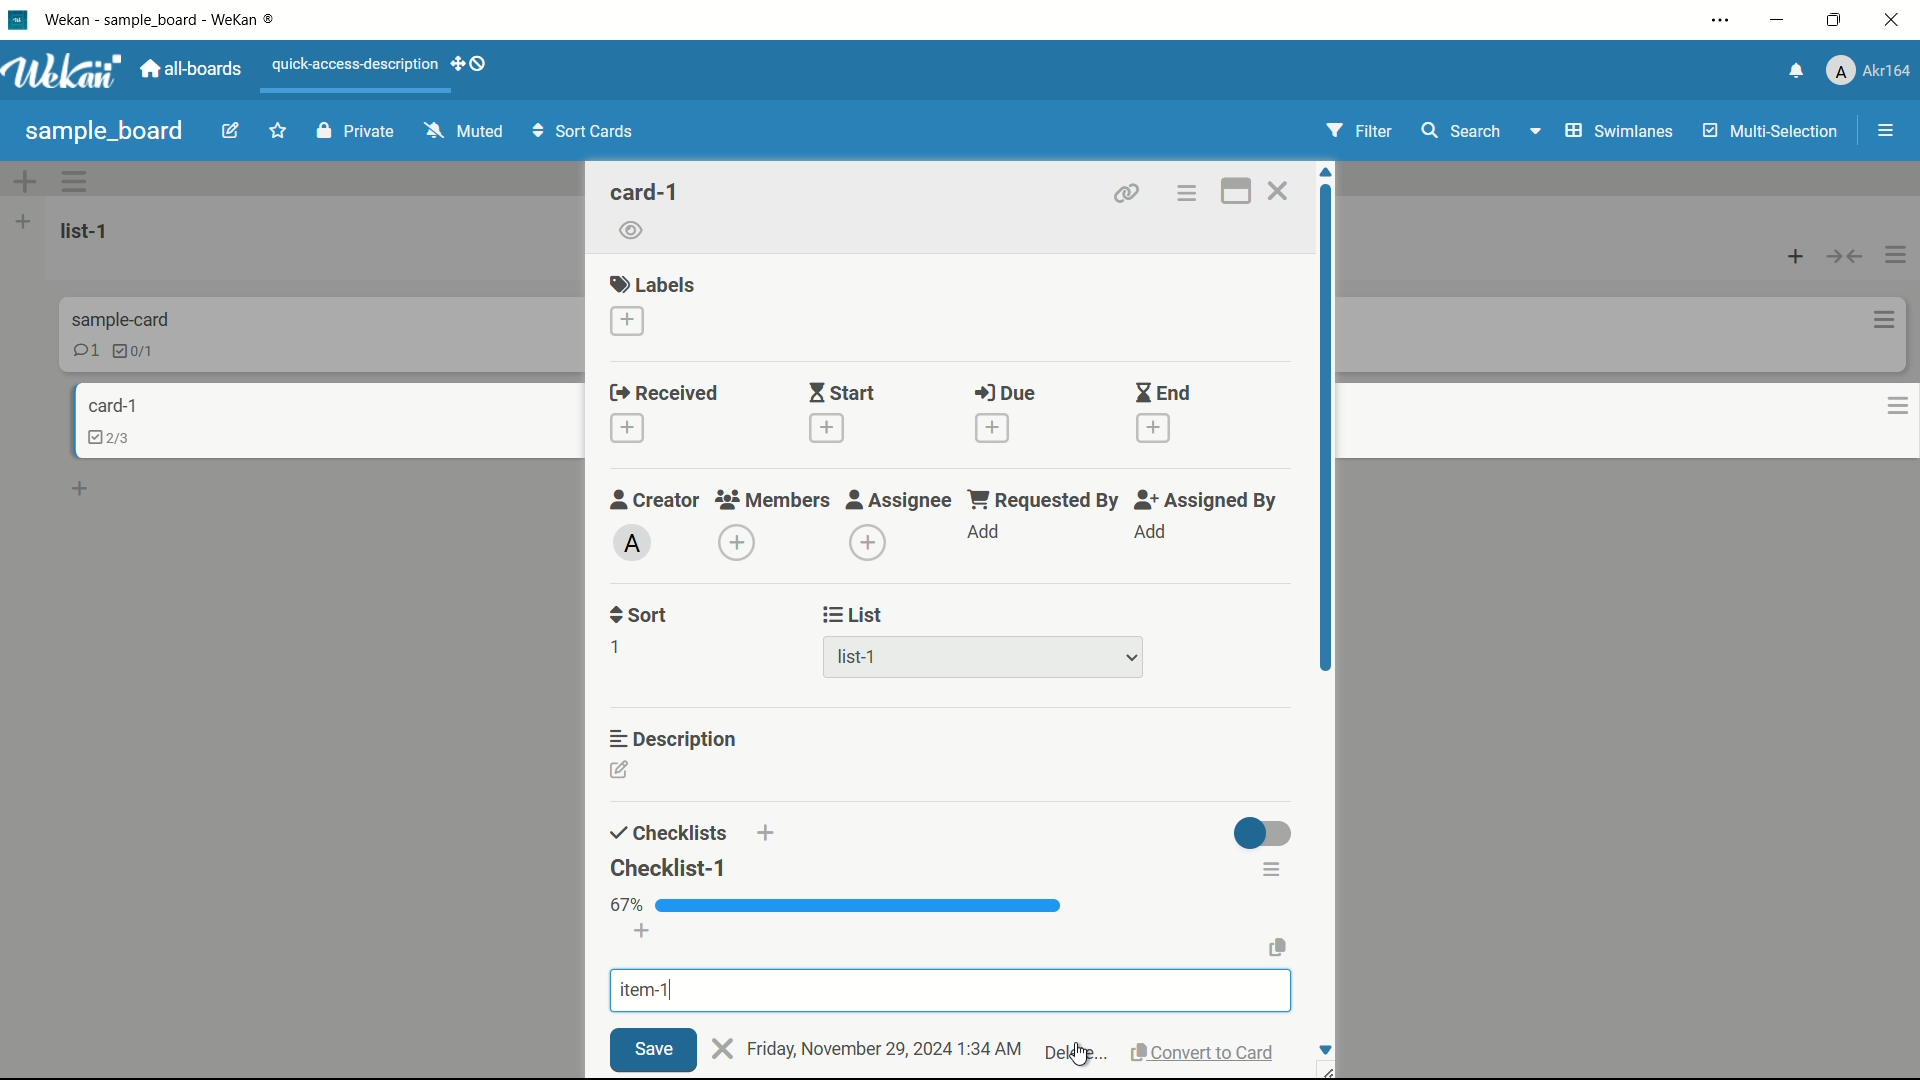  What do you see at coordinates (992, 1045) in the screenshot?
I see `time` at bounding box center [992, 1045].